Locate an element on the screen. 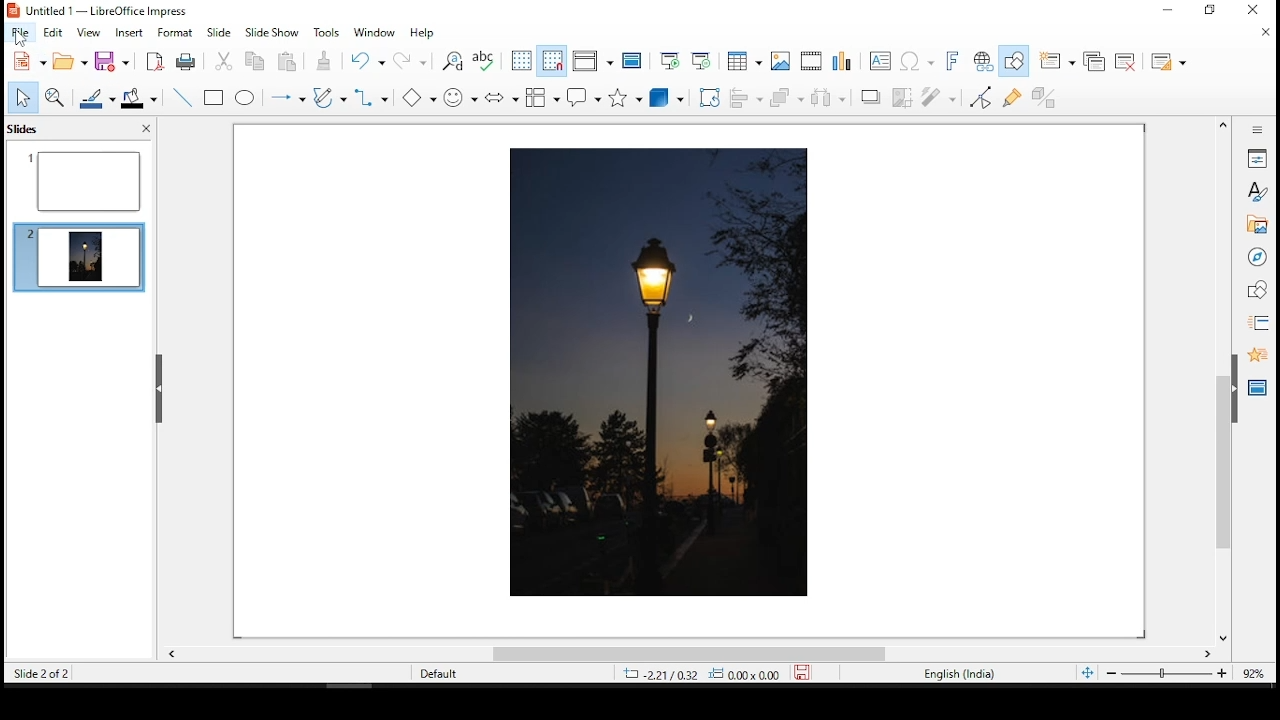 This screenshot has height=720, width=1280. shadow is located at coordinates (871, 98).